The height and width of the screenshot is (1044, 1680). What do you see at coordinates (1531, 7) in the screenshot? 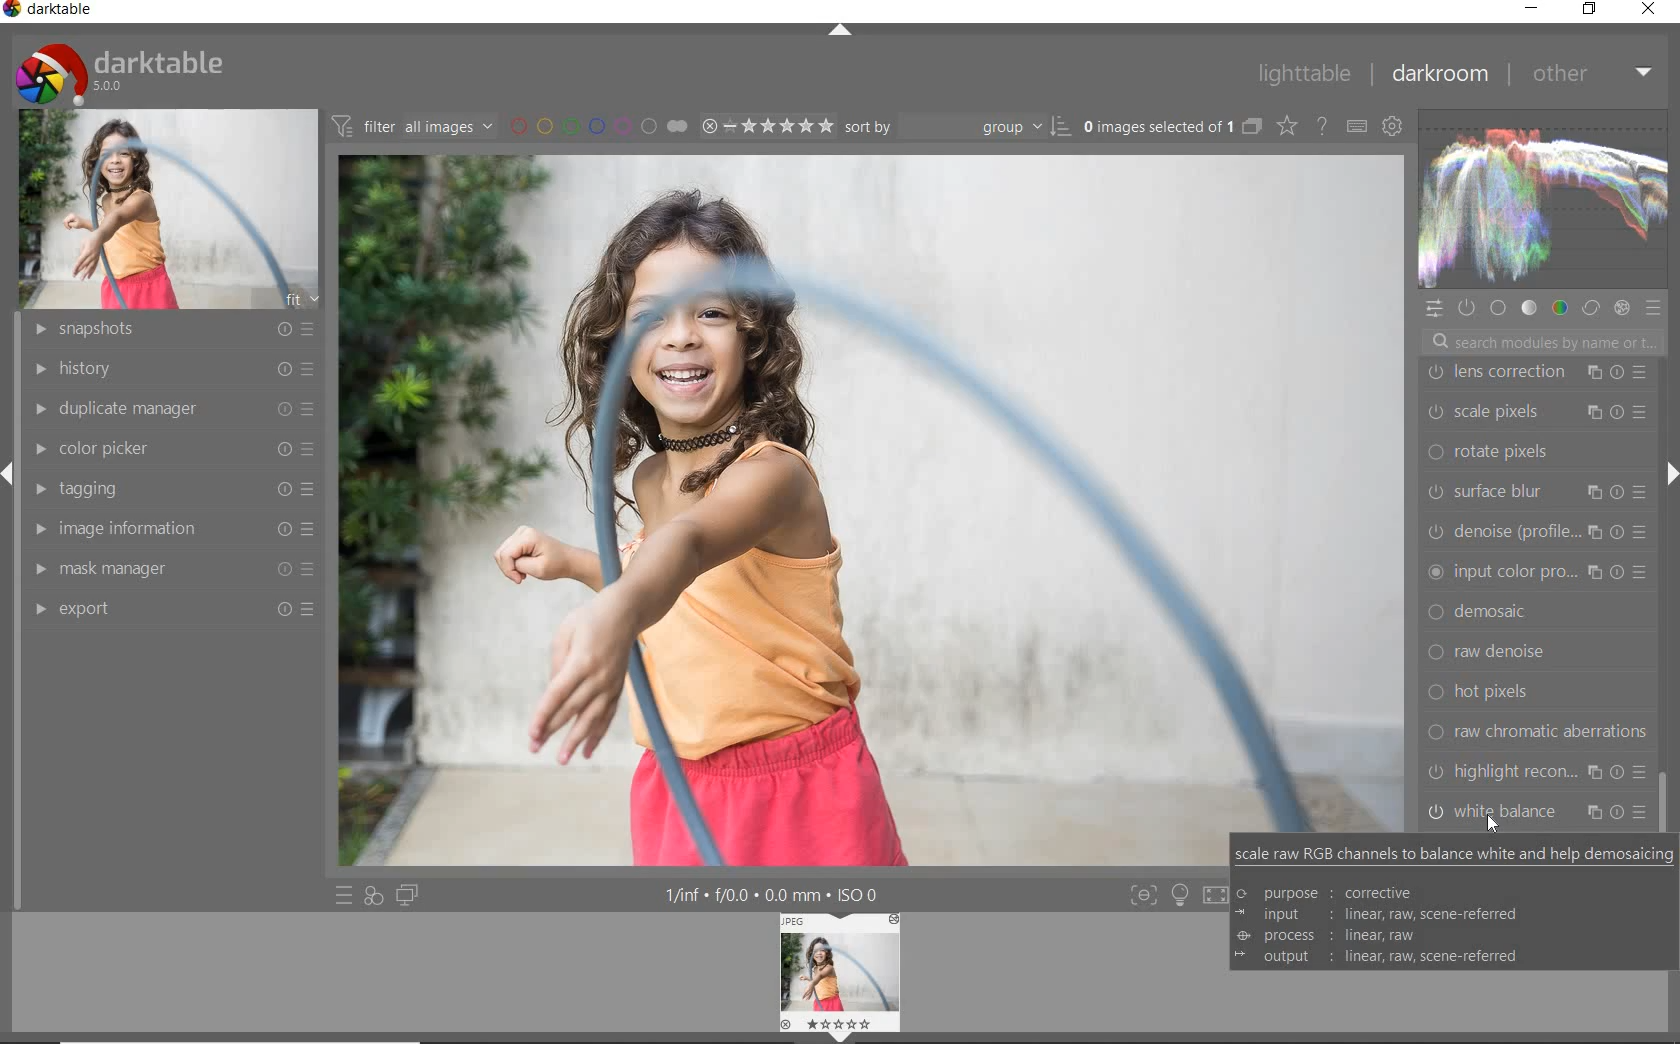
I see `minimize` at bounding box center [1531, 7].